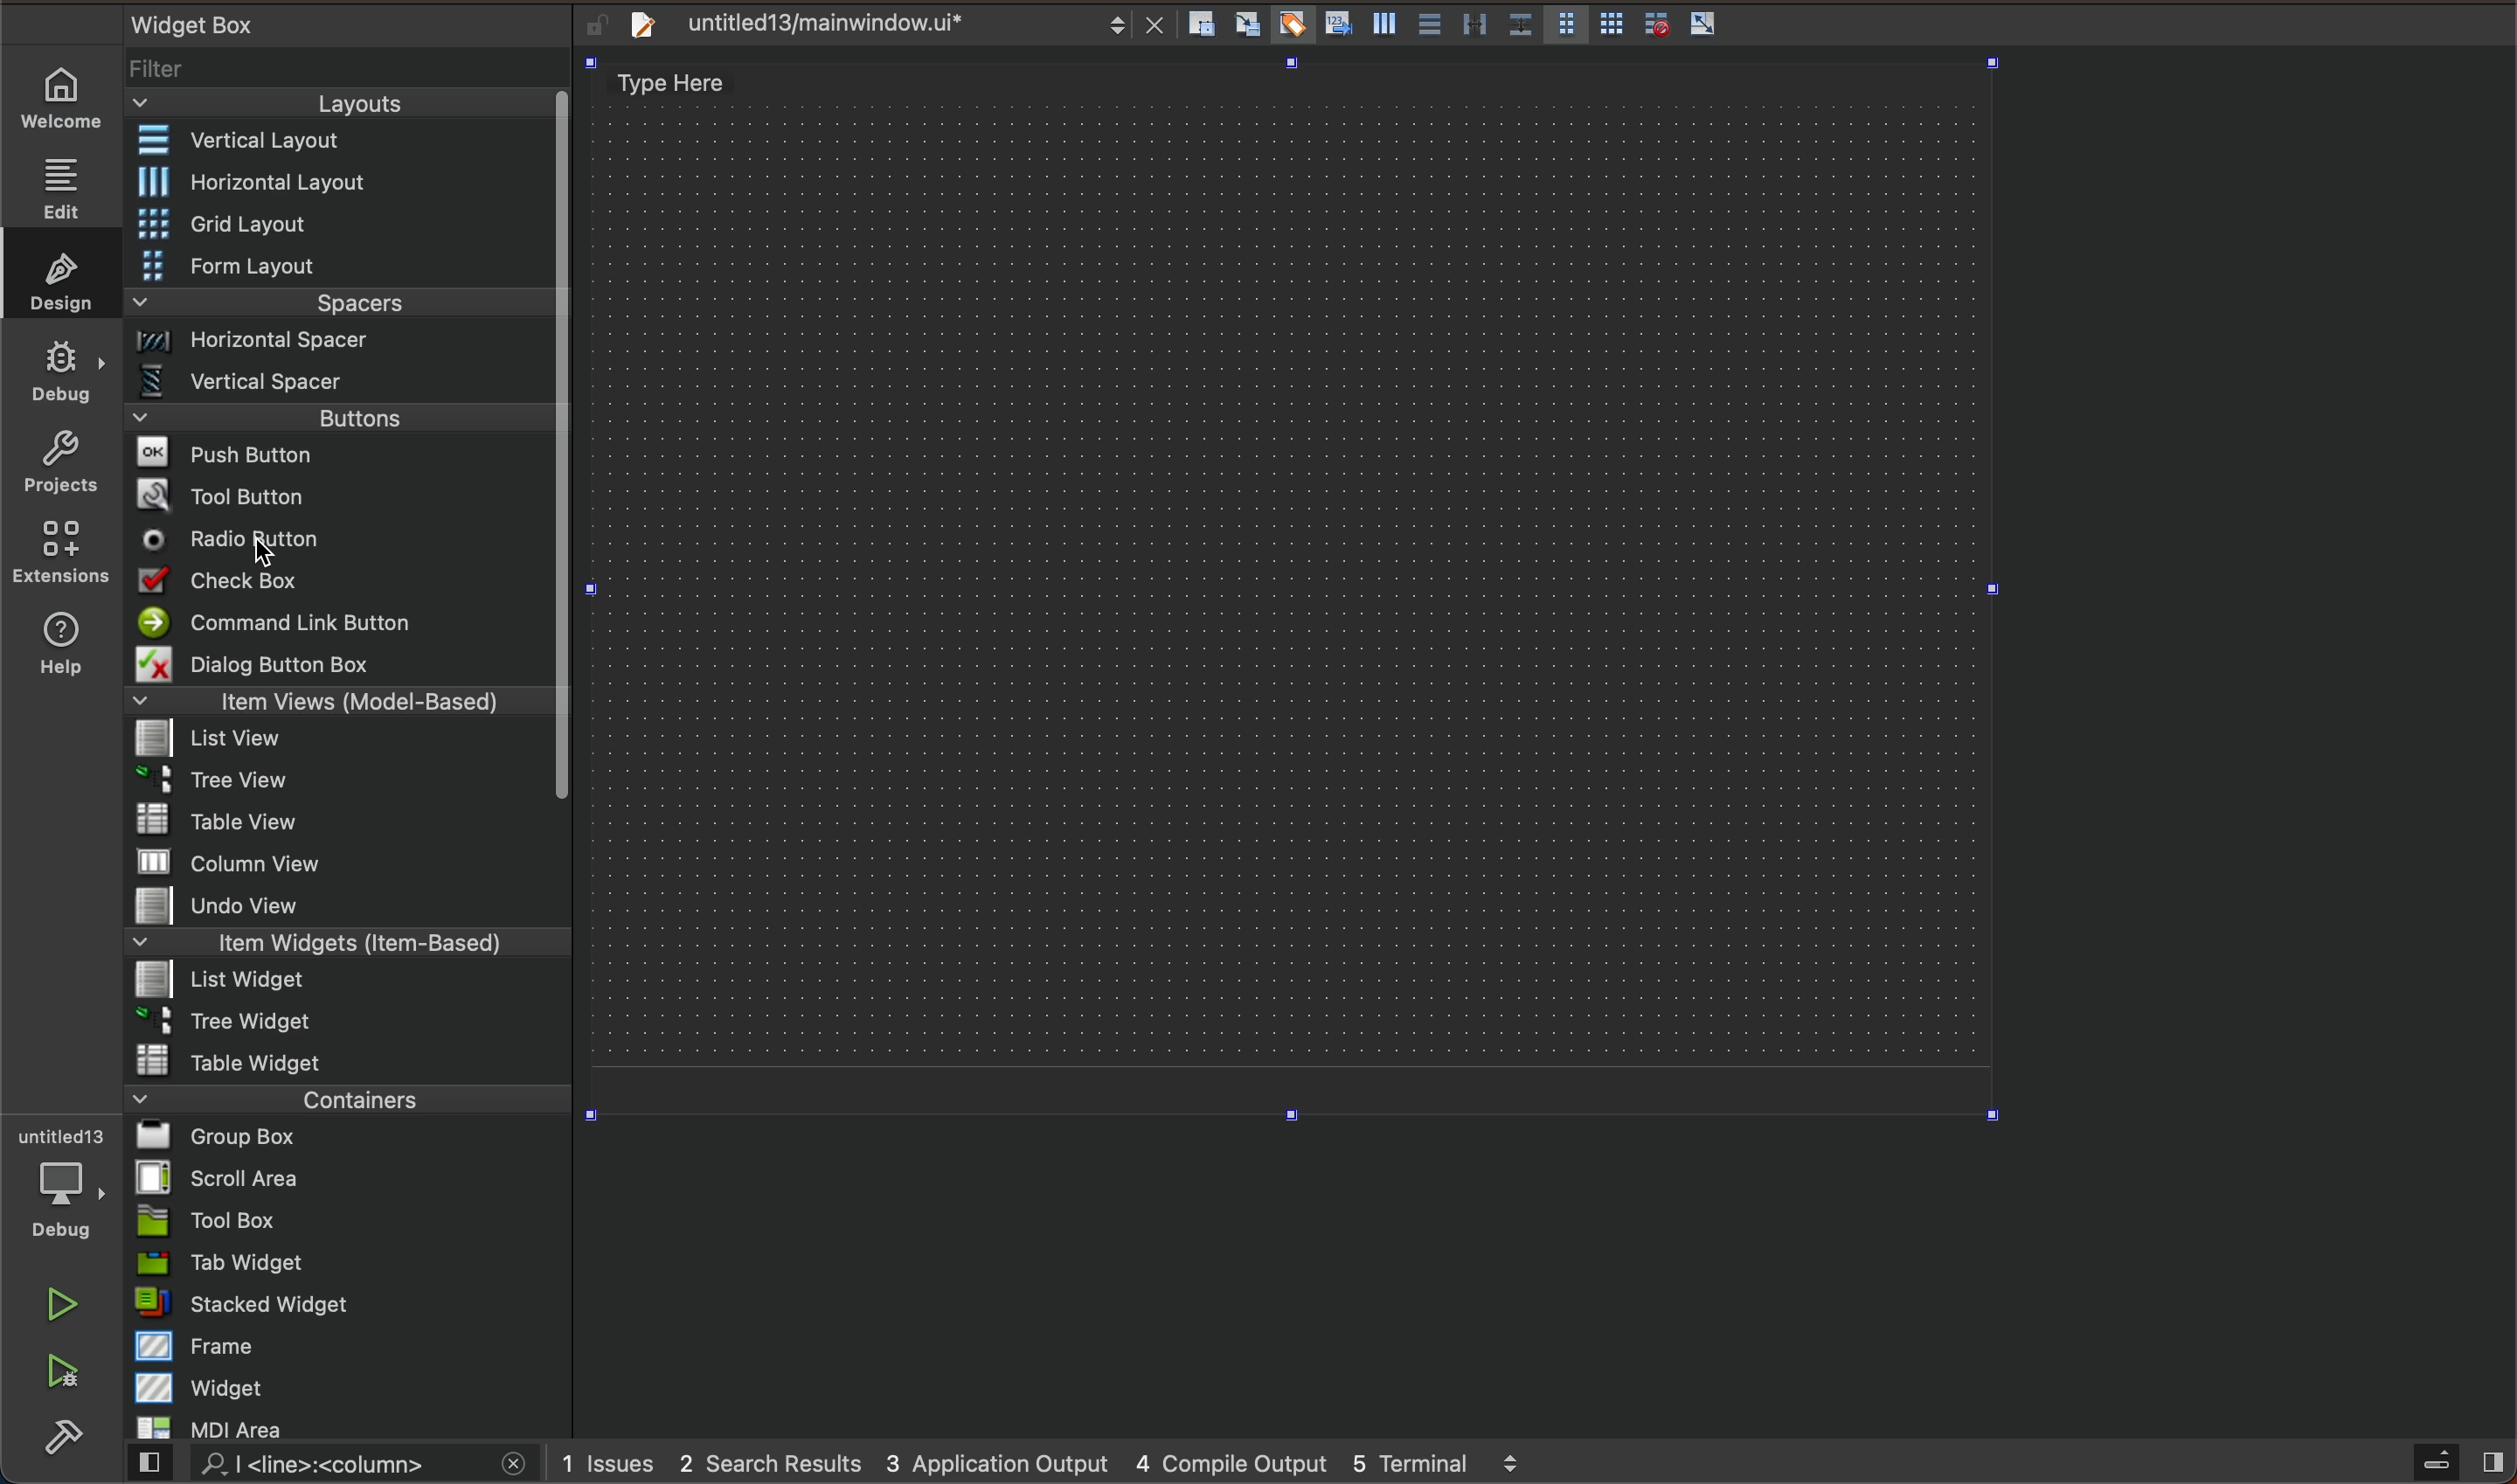  What do you see at coordinates (348, 1220) in the screenshot?
I see `tool box` at bounding box center [348, 1220].